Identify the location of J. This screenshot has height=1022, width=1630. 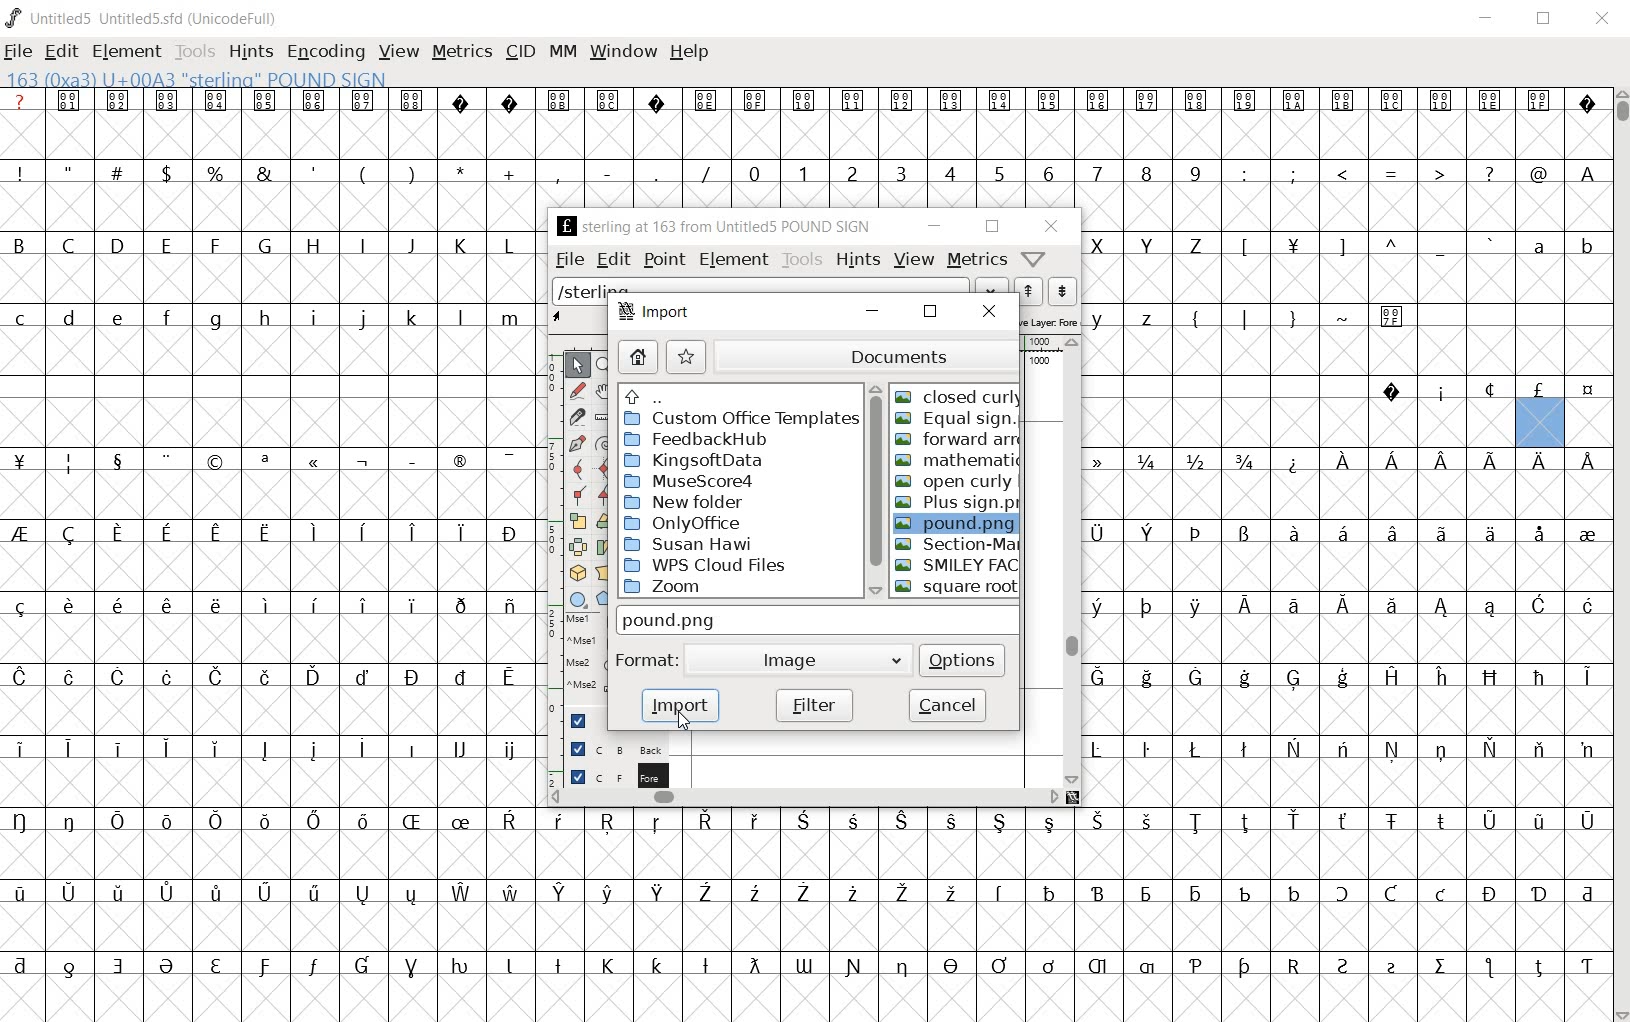
(410, 245).